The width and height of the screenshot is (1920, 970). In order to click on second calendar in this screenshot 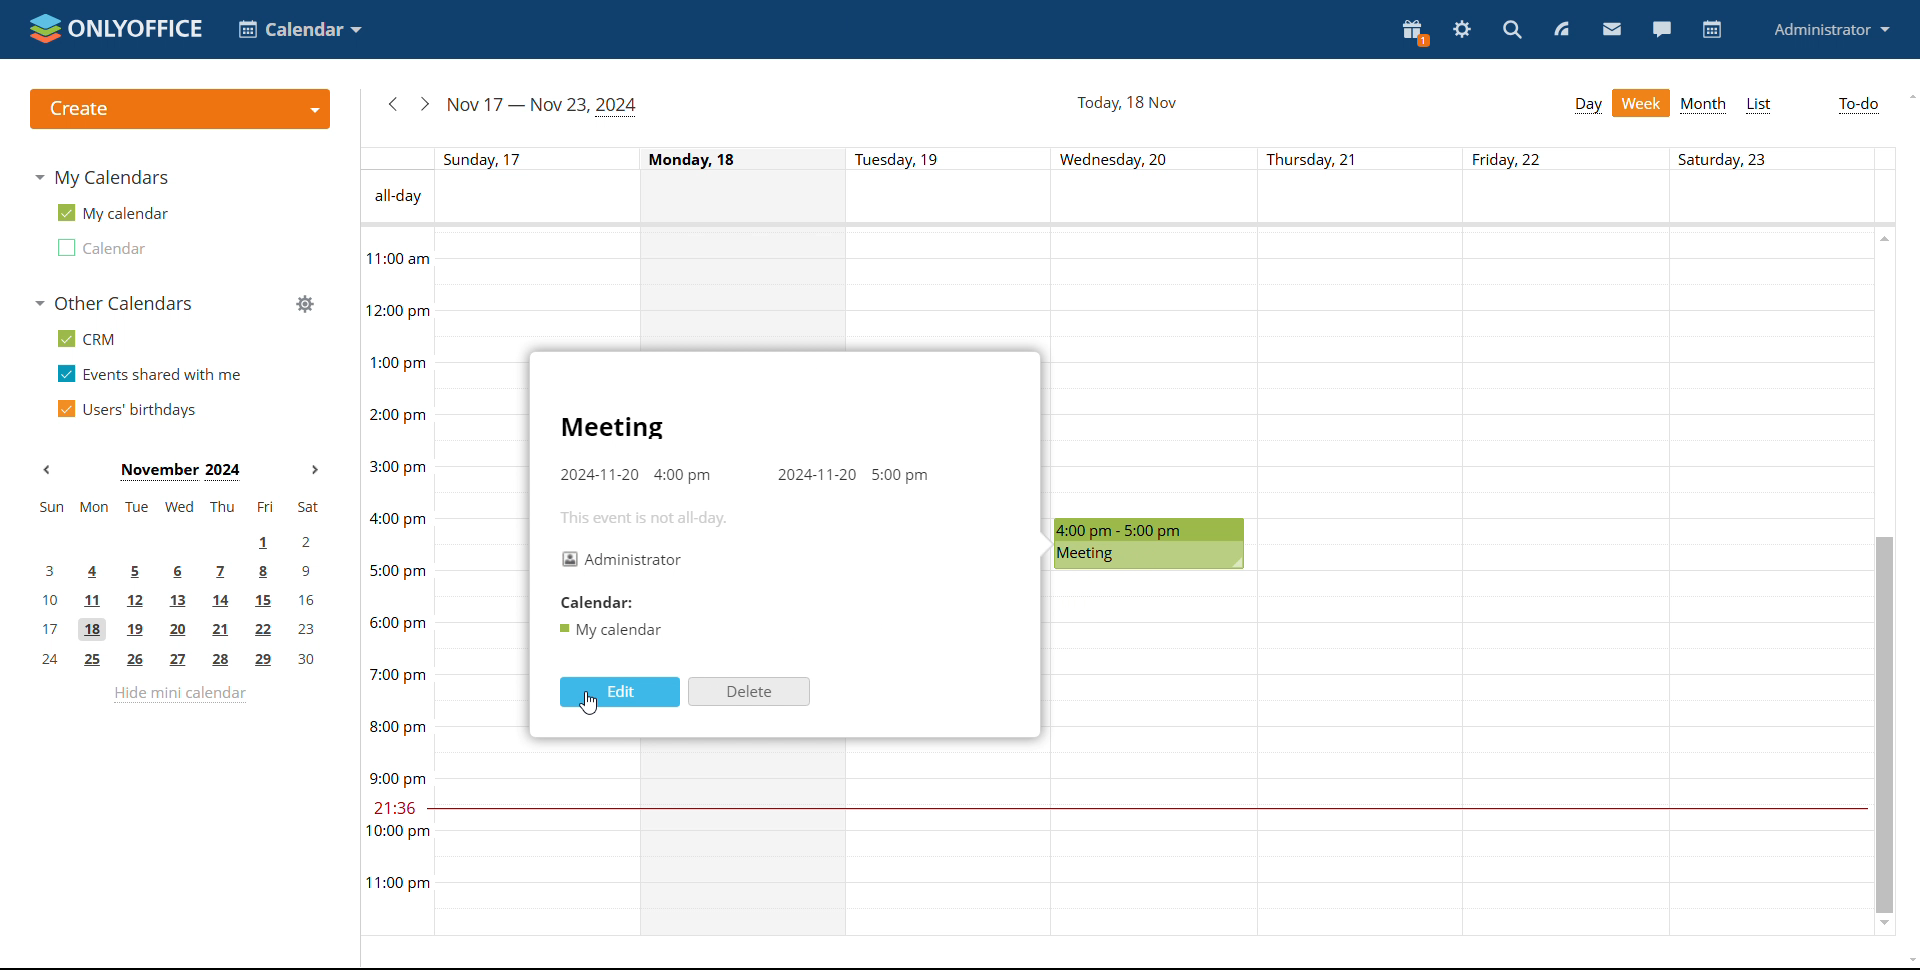, I will do `click(99, 247)`.